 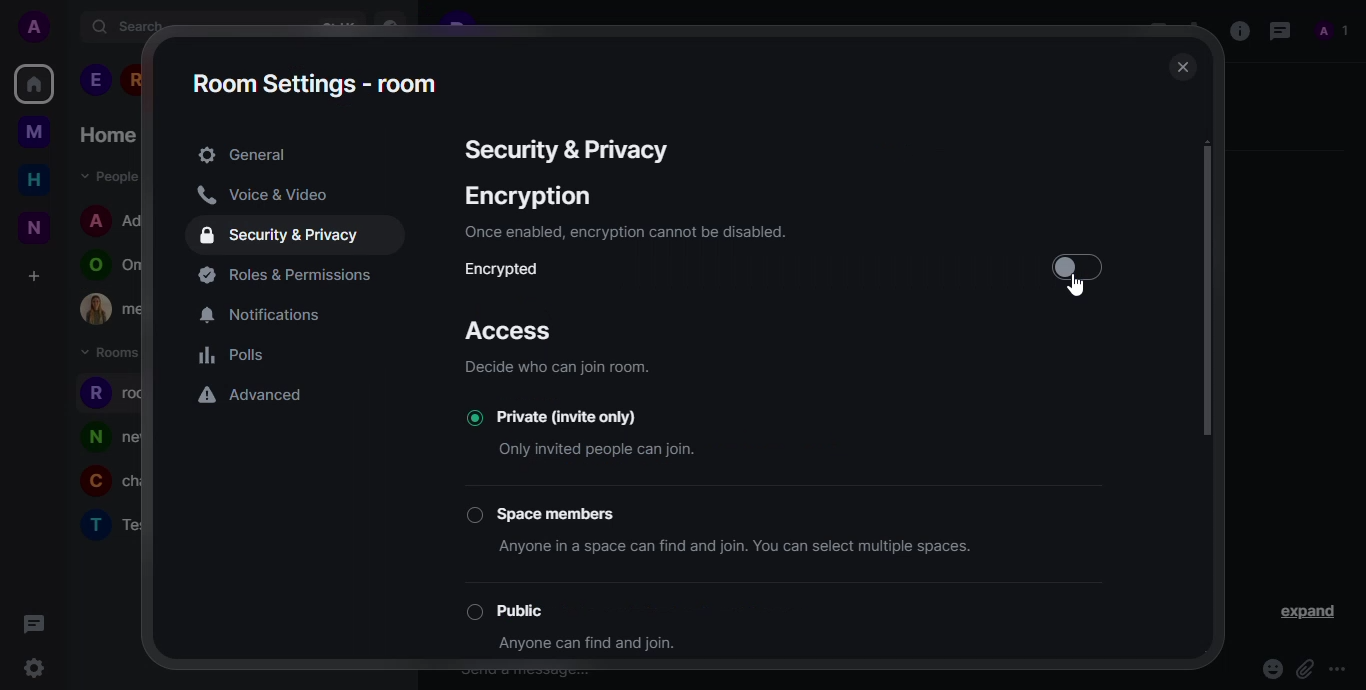 I want to click on Only invited people can join., so click(x=600, y=447).